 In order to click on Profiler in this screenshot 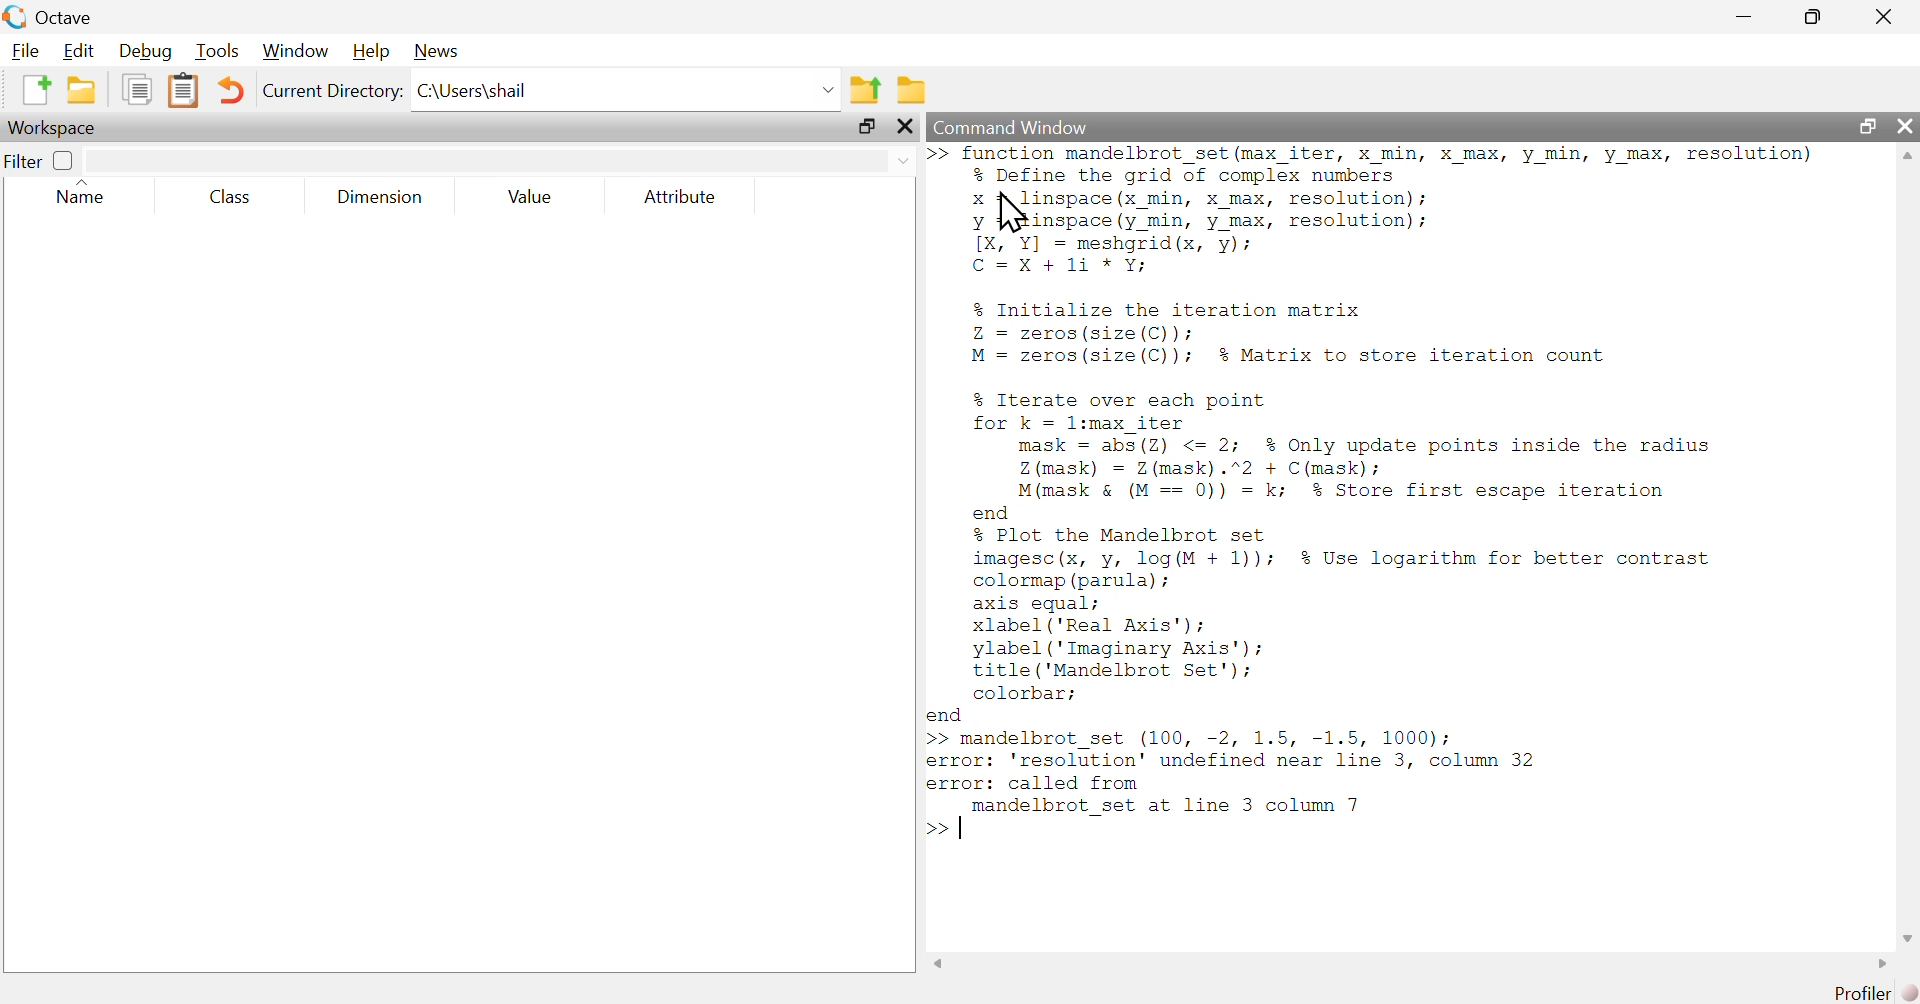, I will do `click(1858, 993)`.